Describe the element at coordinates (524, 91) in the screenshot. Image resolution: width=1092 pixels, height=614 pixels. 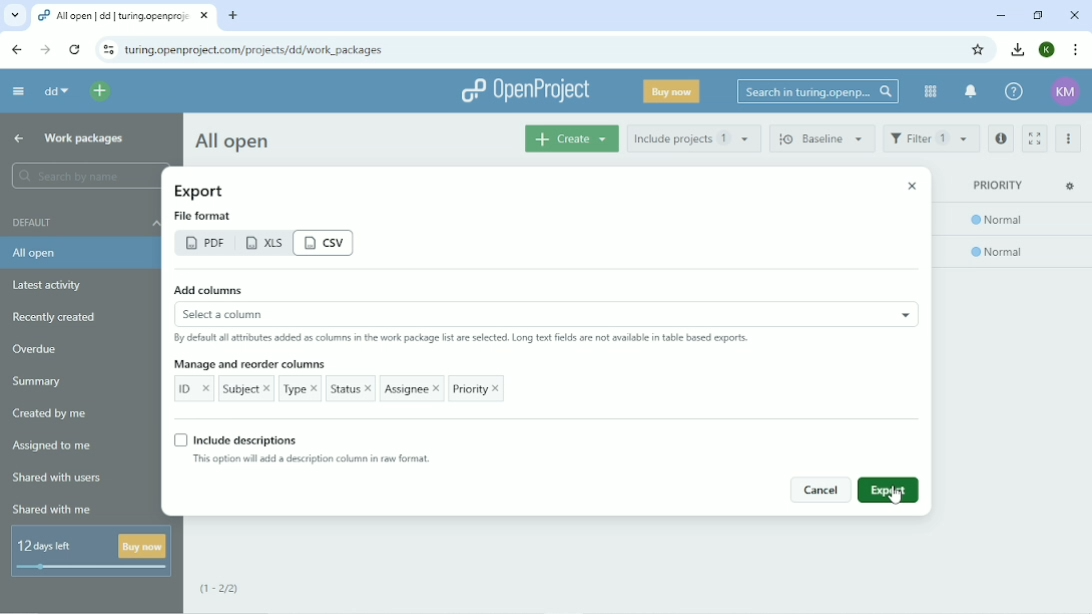
I see `OpenProject` at that location.